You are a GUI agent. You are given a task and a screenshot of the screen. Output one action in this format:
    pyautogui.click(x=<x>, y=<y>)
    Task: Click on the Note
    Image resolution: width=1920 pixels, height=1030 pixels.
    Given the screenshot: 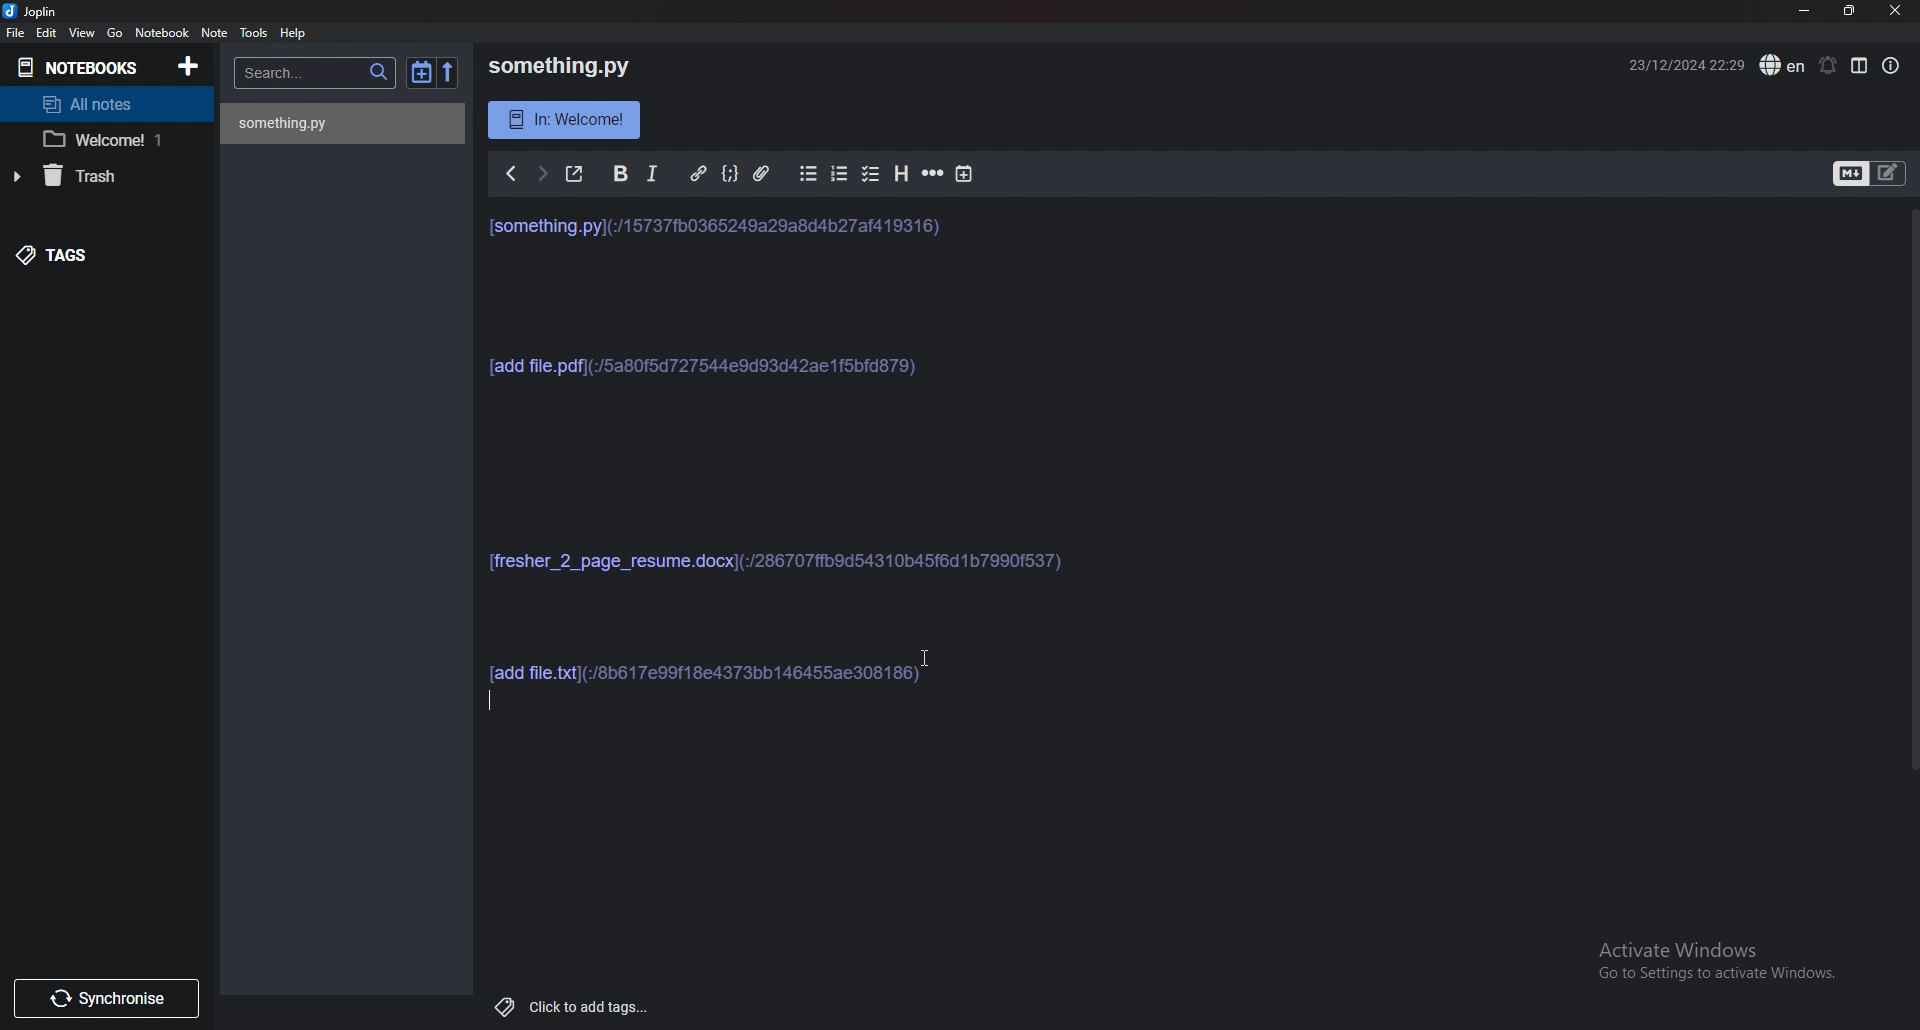 What is the action you would take?
    pyautogui.click(x=215, y=34)
    